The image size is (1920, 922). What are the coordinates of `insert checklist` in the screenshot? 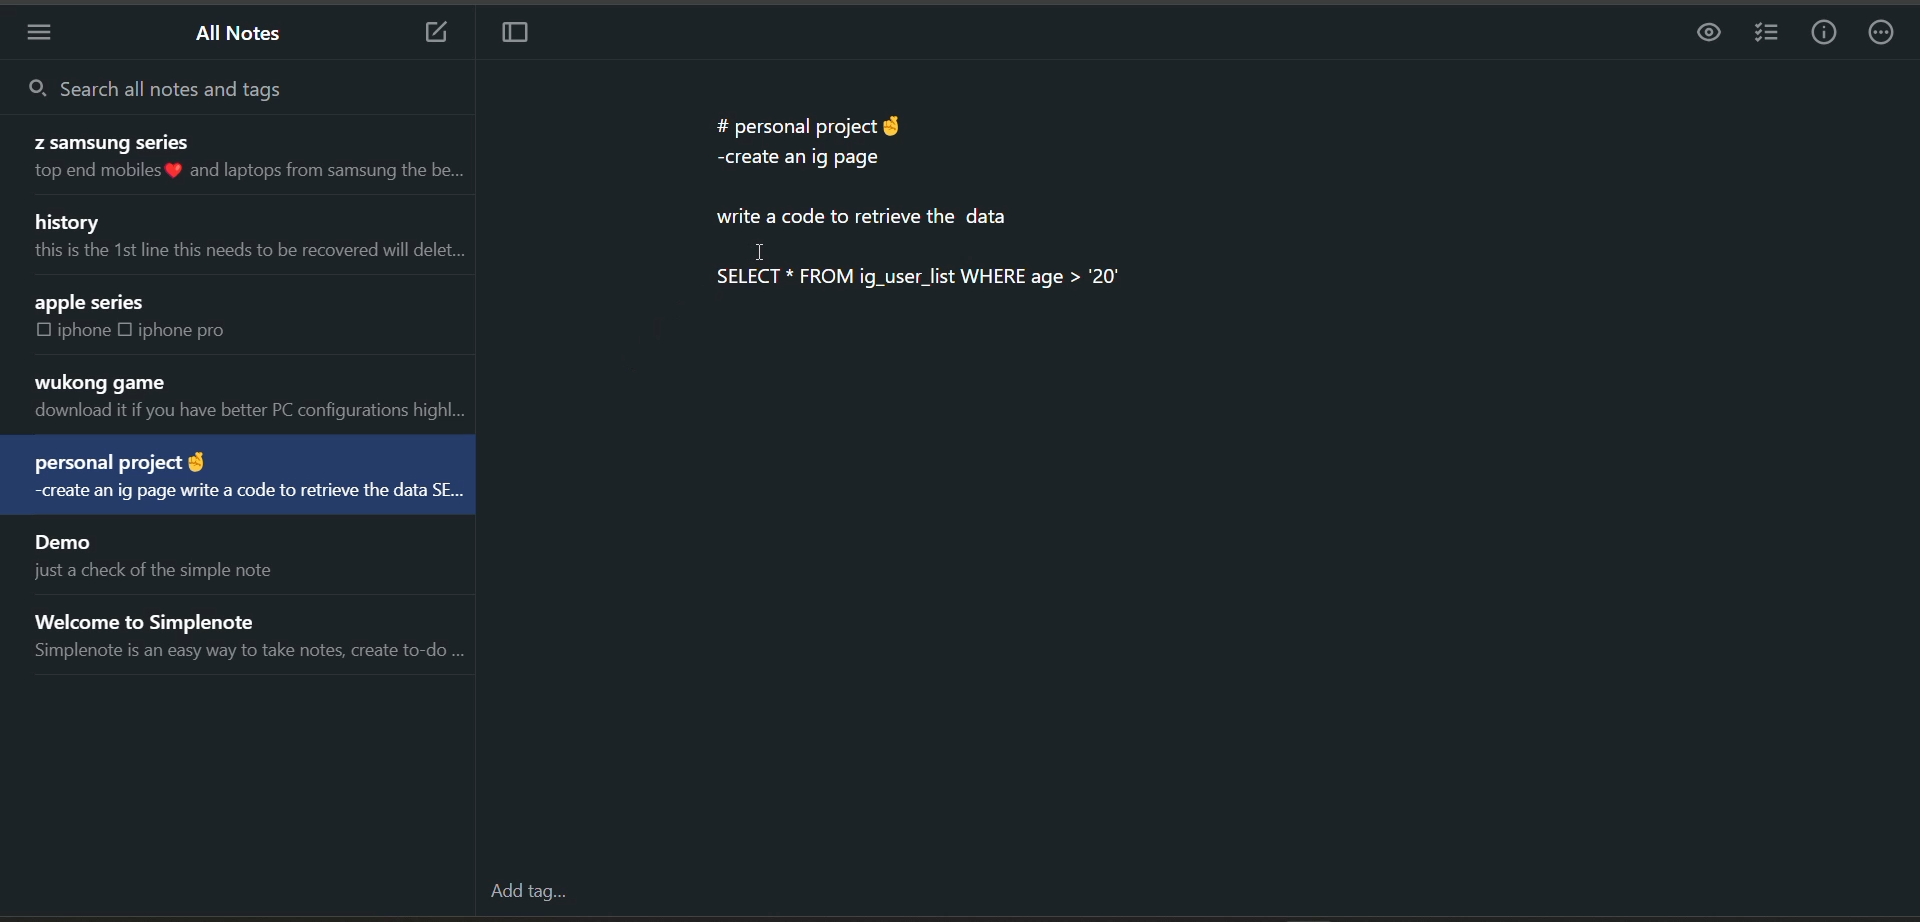 It's located at (1764, 34).